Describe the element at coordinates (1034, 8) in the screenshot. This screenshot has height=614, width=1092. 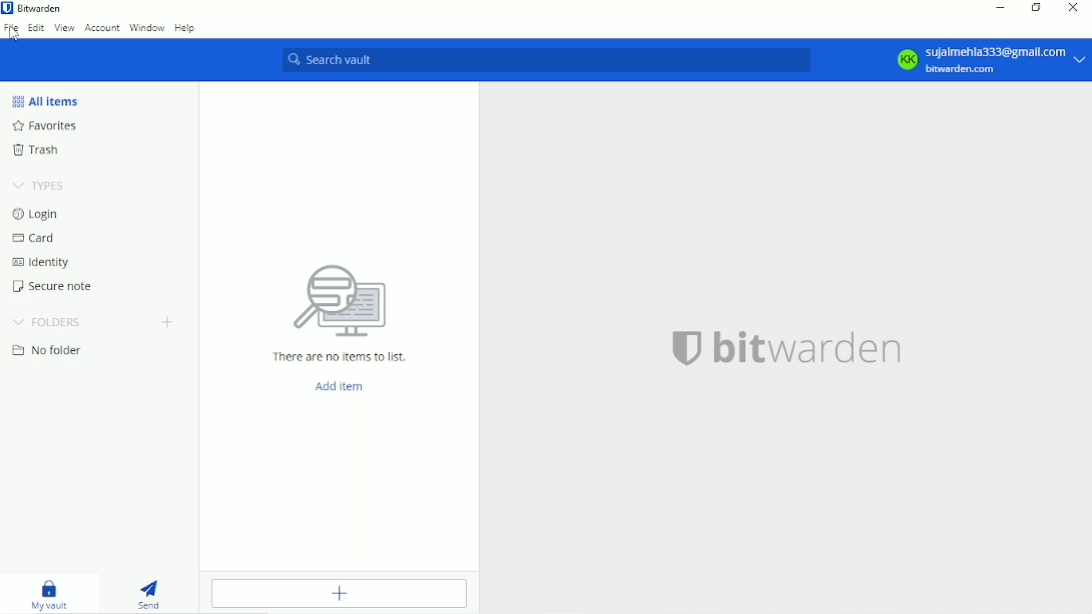
I see `Restore down` at that location.